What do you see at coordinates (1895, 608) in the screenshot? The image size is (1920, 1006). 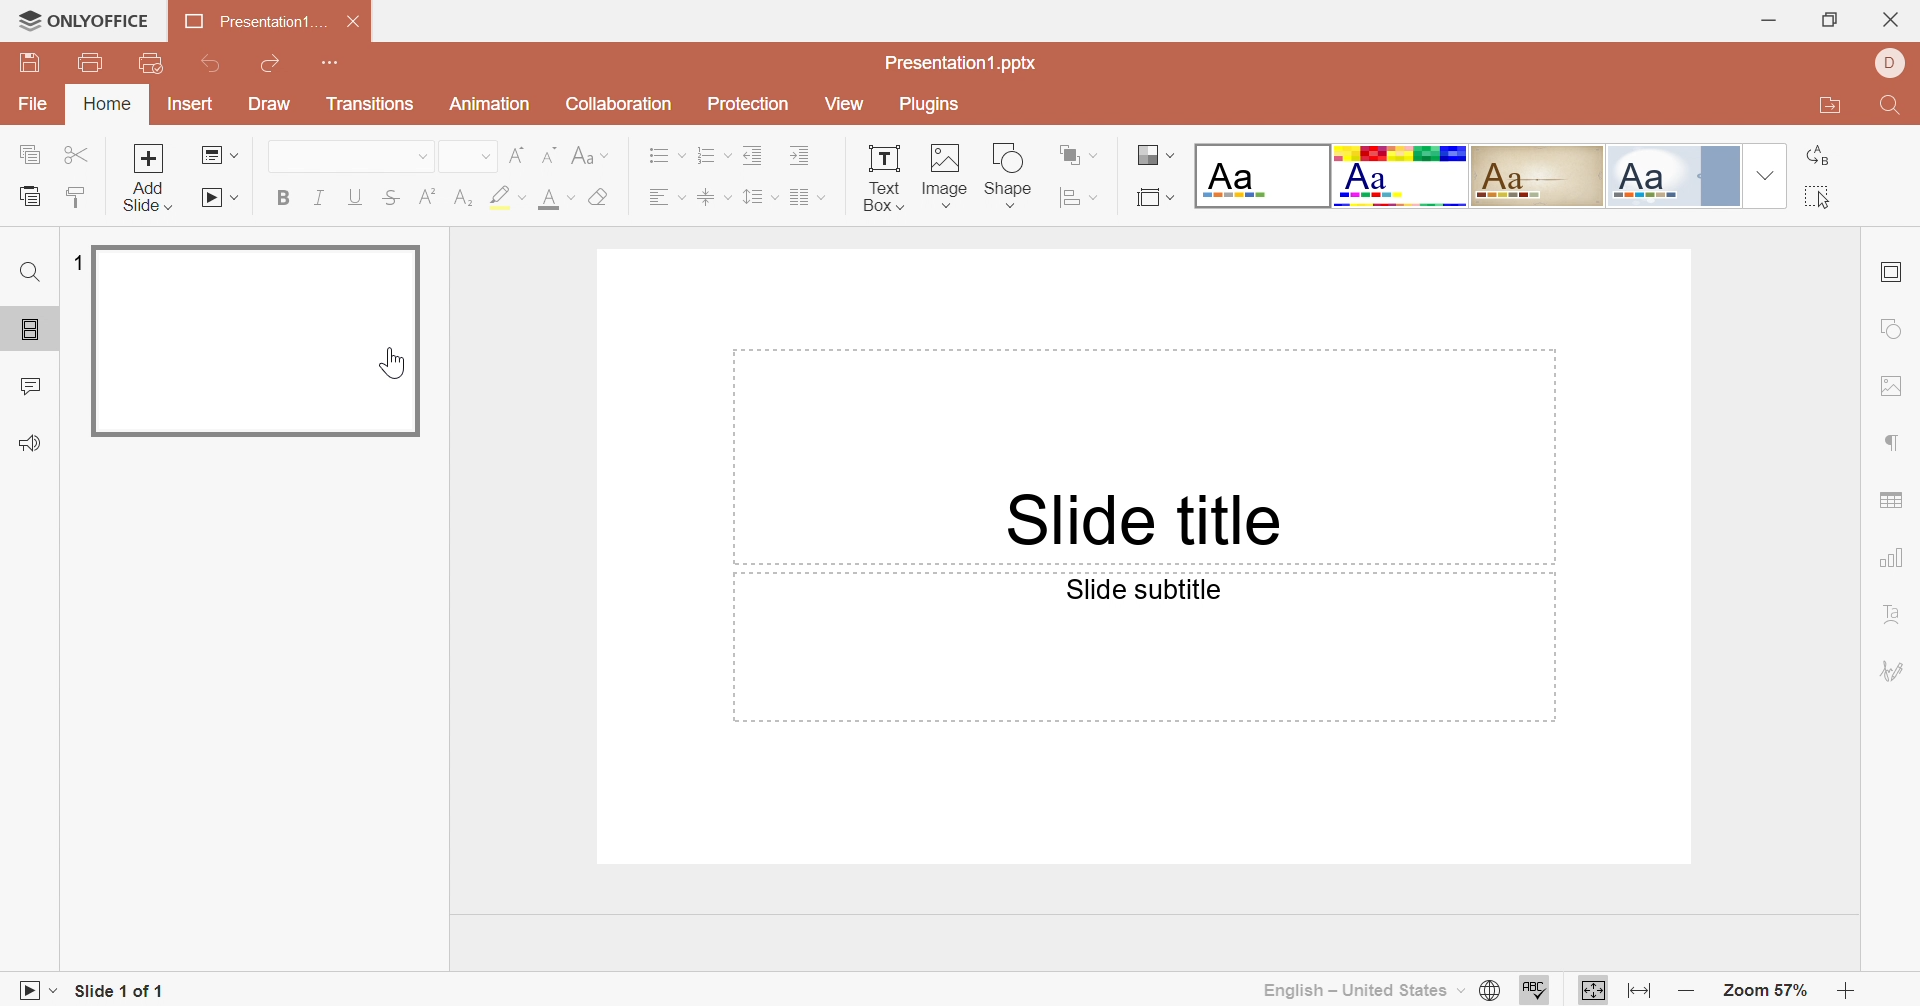 I see `Text Art settings` at bounding box center [1895, 608].